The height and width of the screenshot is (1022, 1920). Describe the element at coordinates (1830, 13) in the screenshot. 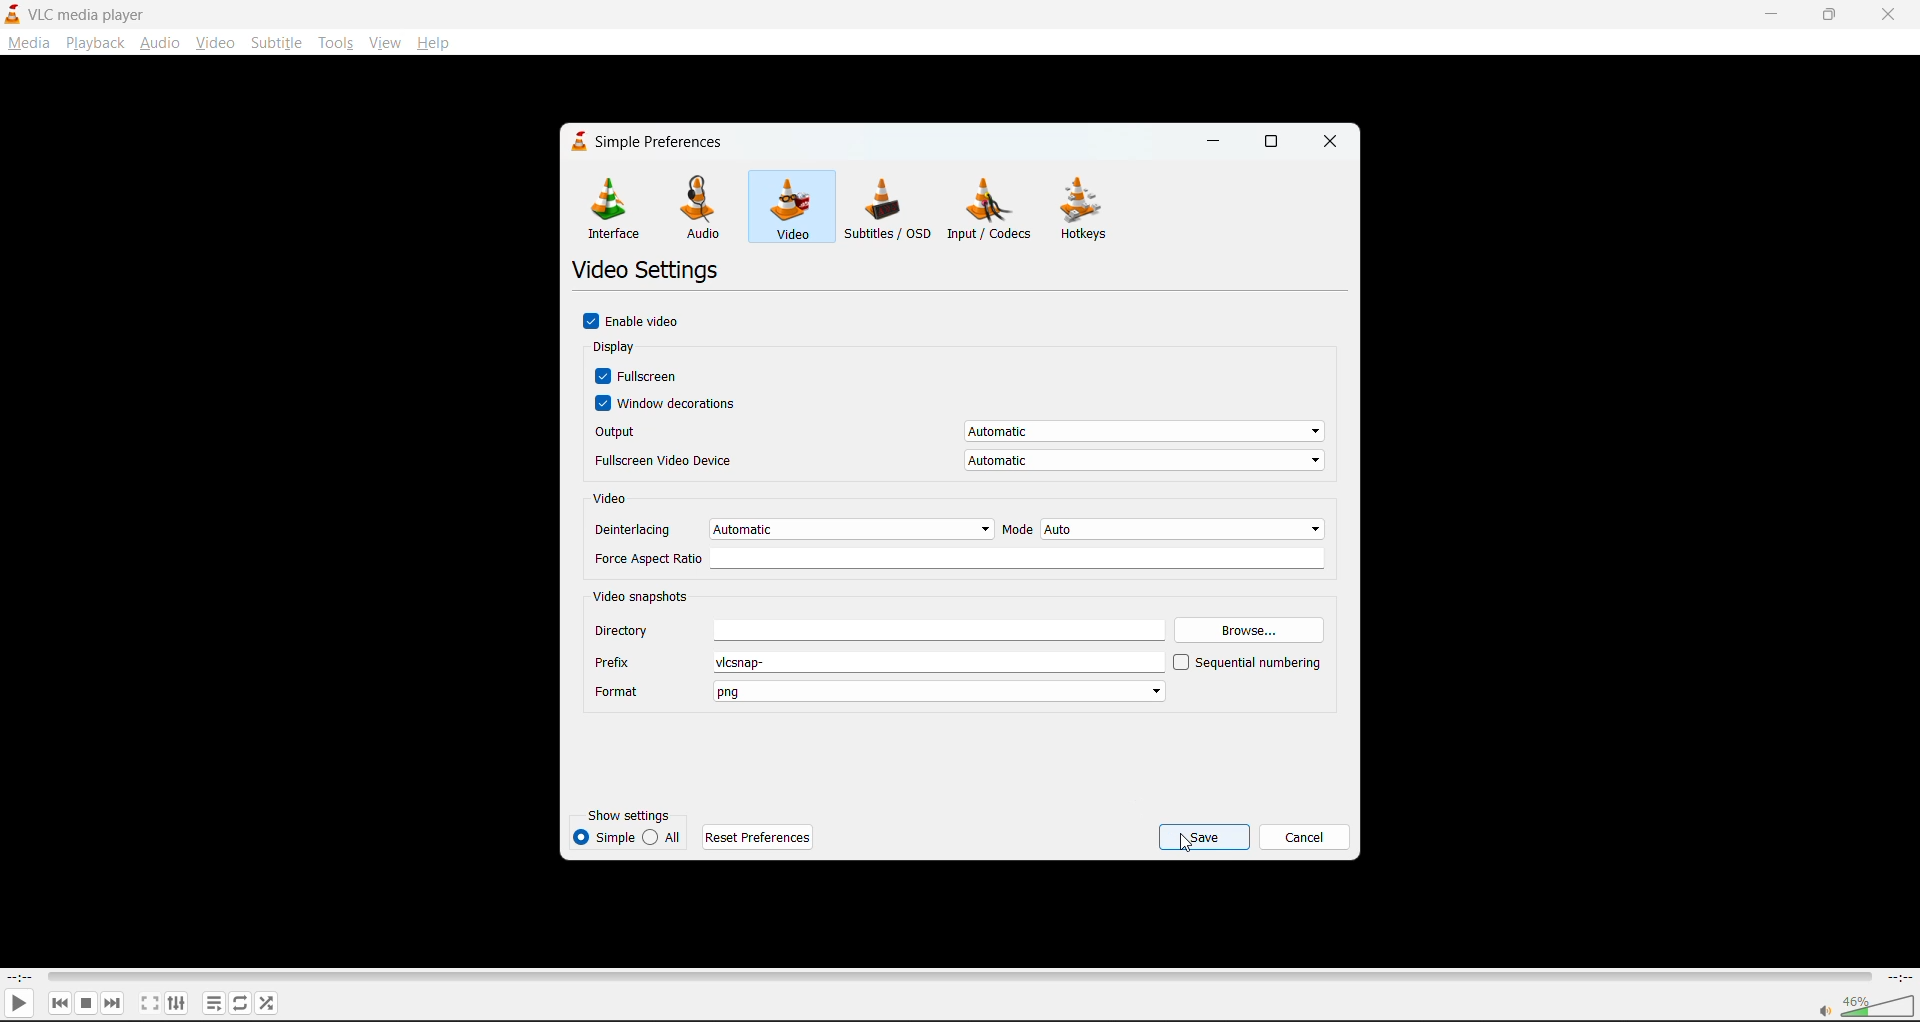

I see `maximize` at that location.